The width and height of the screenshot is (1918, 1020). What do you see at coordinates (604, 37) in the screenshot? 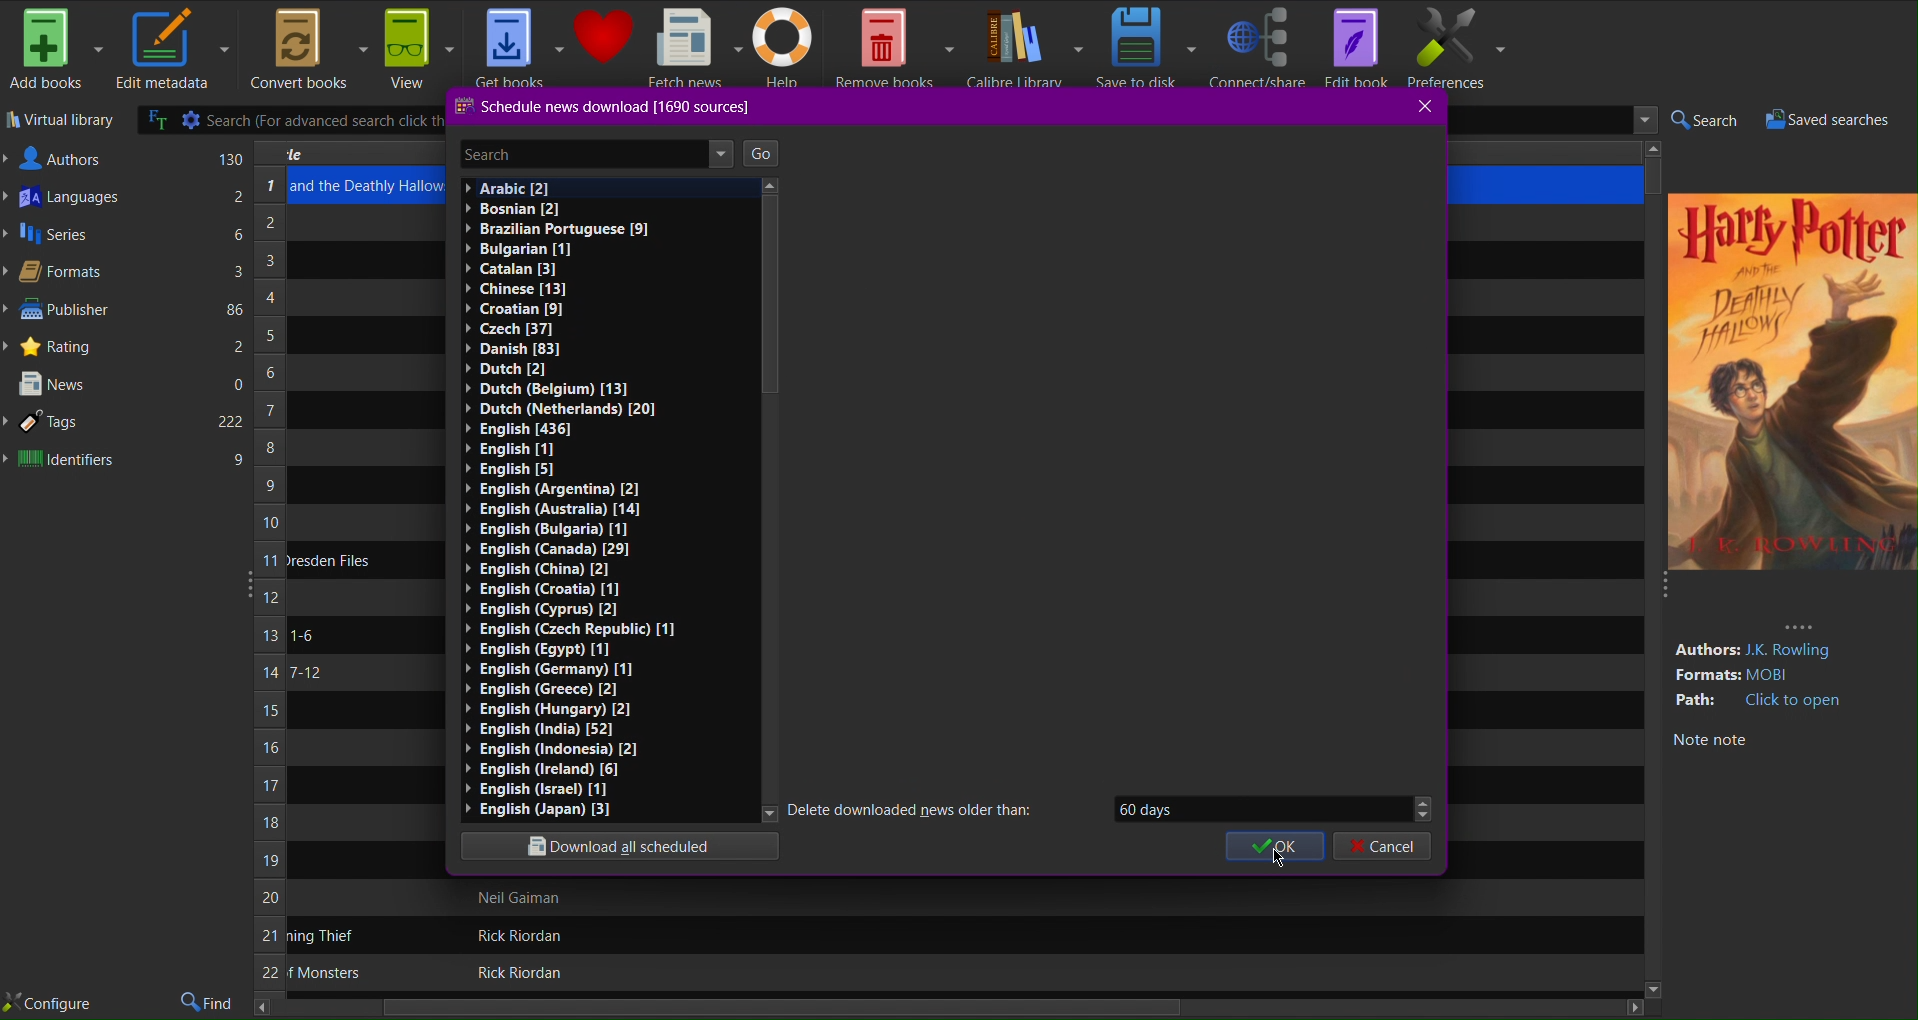
I see `Favorite` at bounding box center [604, 37].